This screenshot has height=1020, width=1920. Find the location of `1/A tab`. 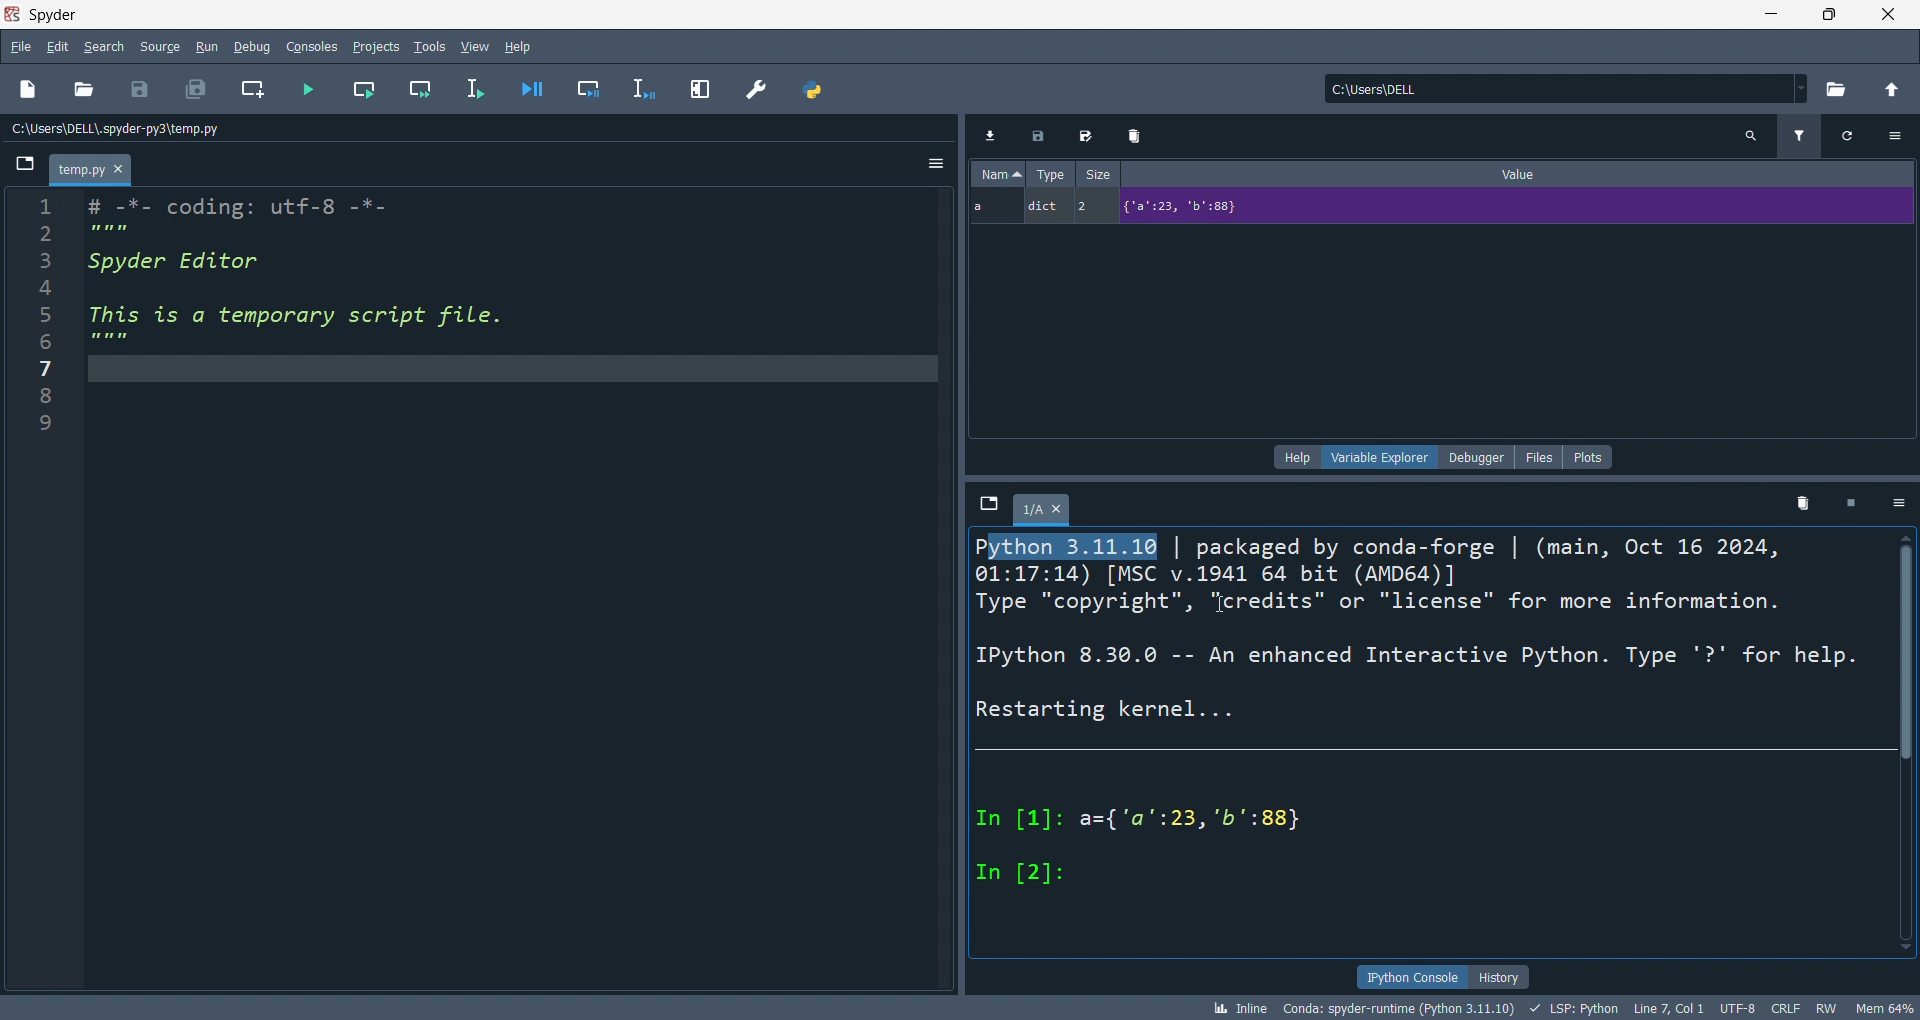

1/A tab is located at coordinates (1047, 513).